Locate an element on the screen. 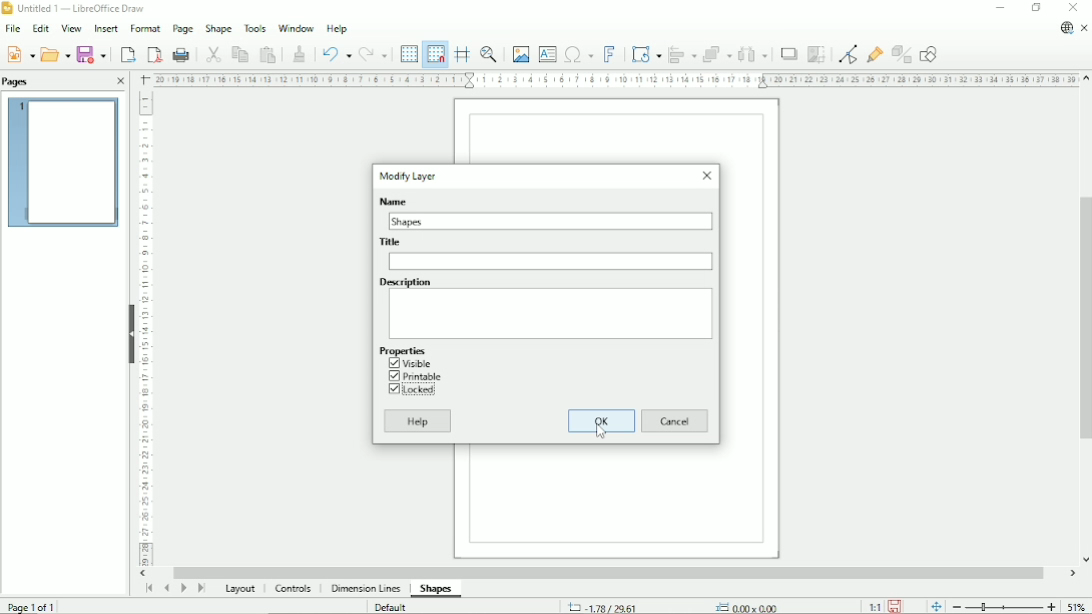 The height and width of the screenshot is (614, 1092). Show draw functions is located at coordinates (930, 54).